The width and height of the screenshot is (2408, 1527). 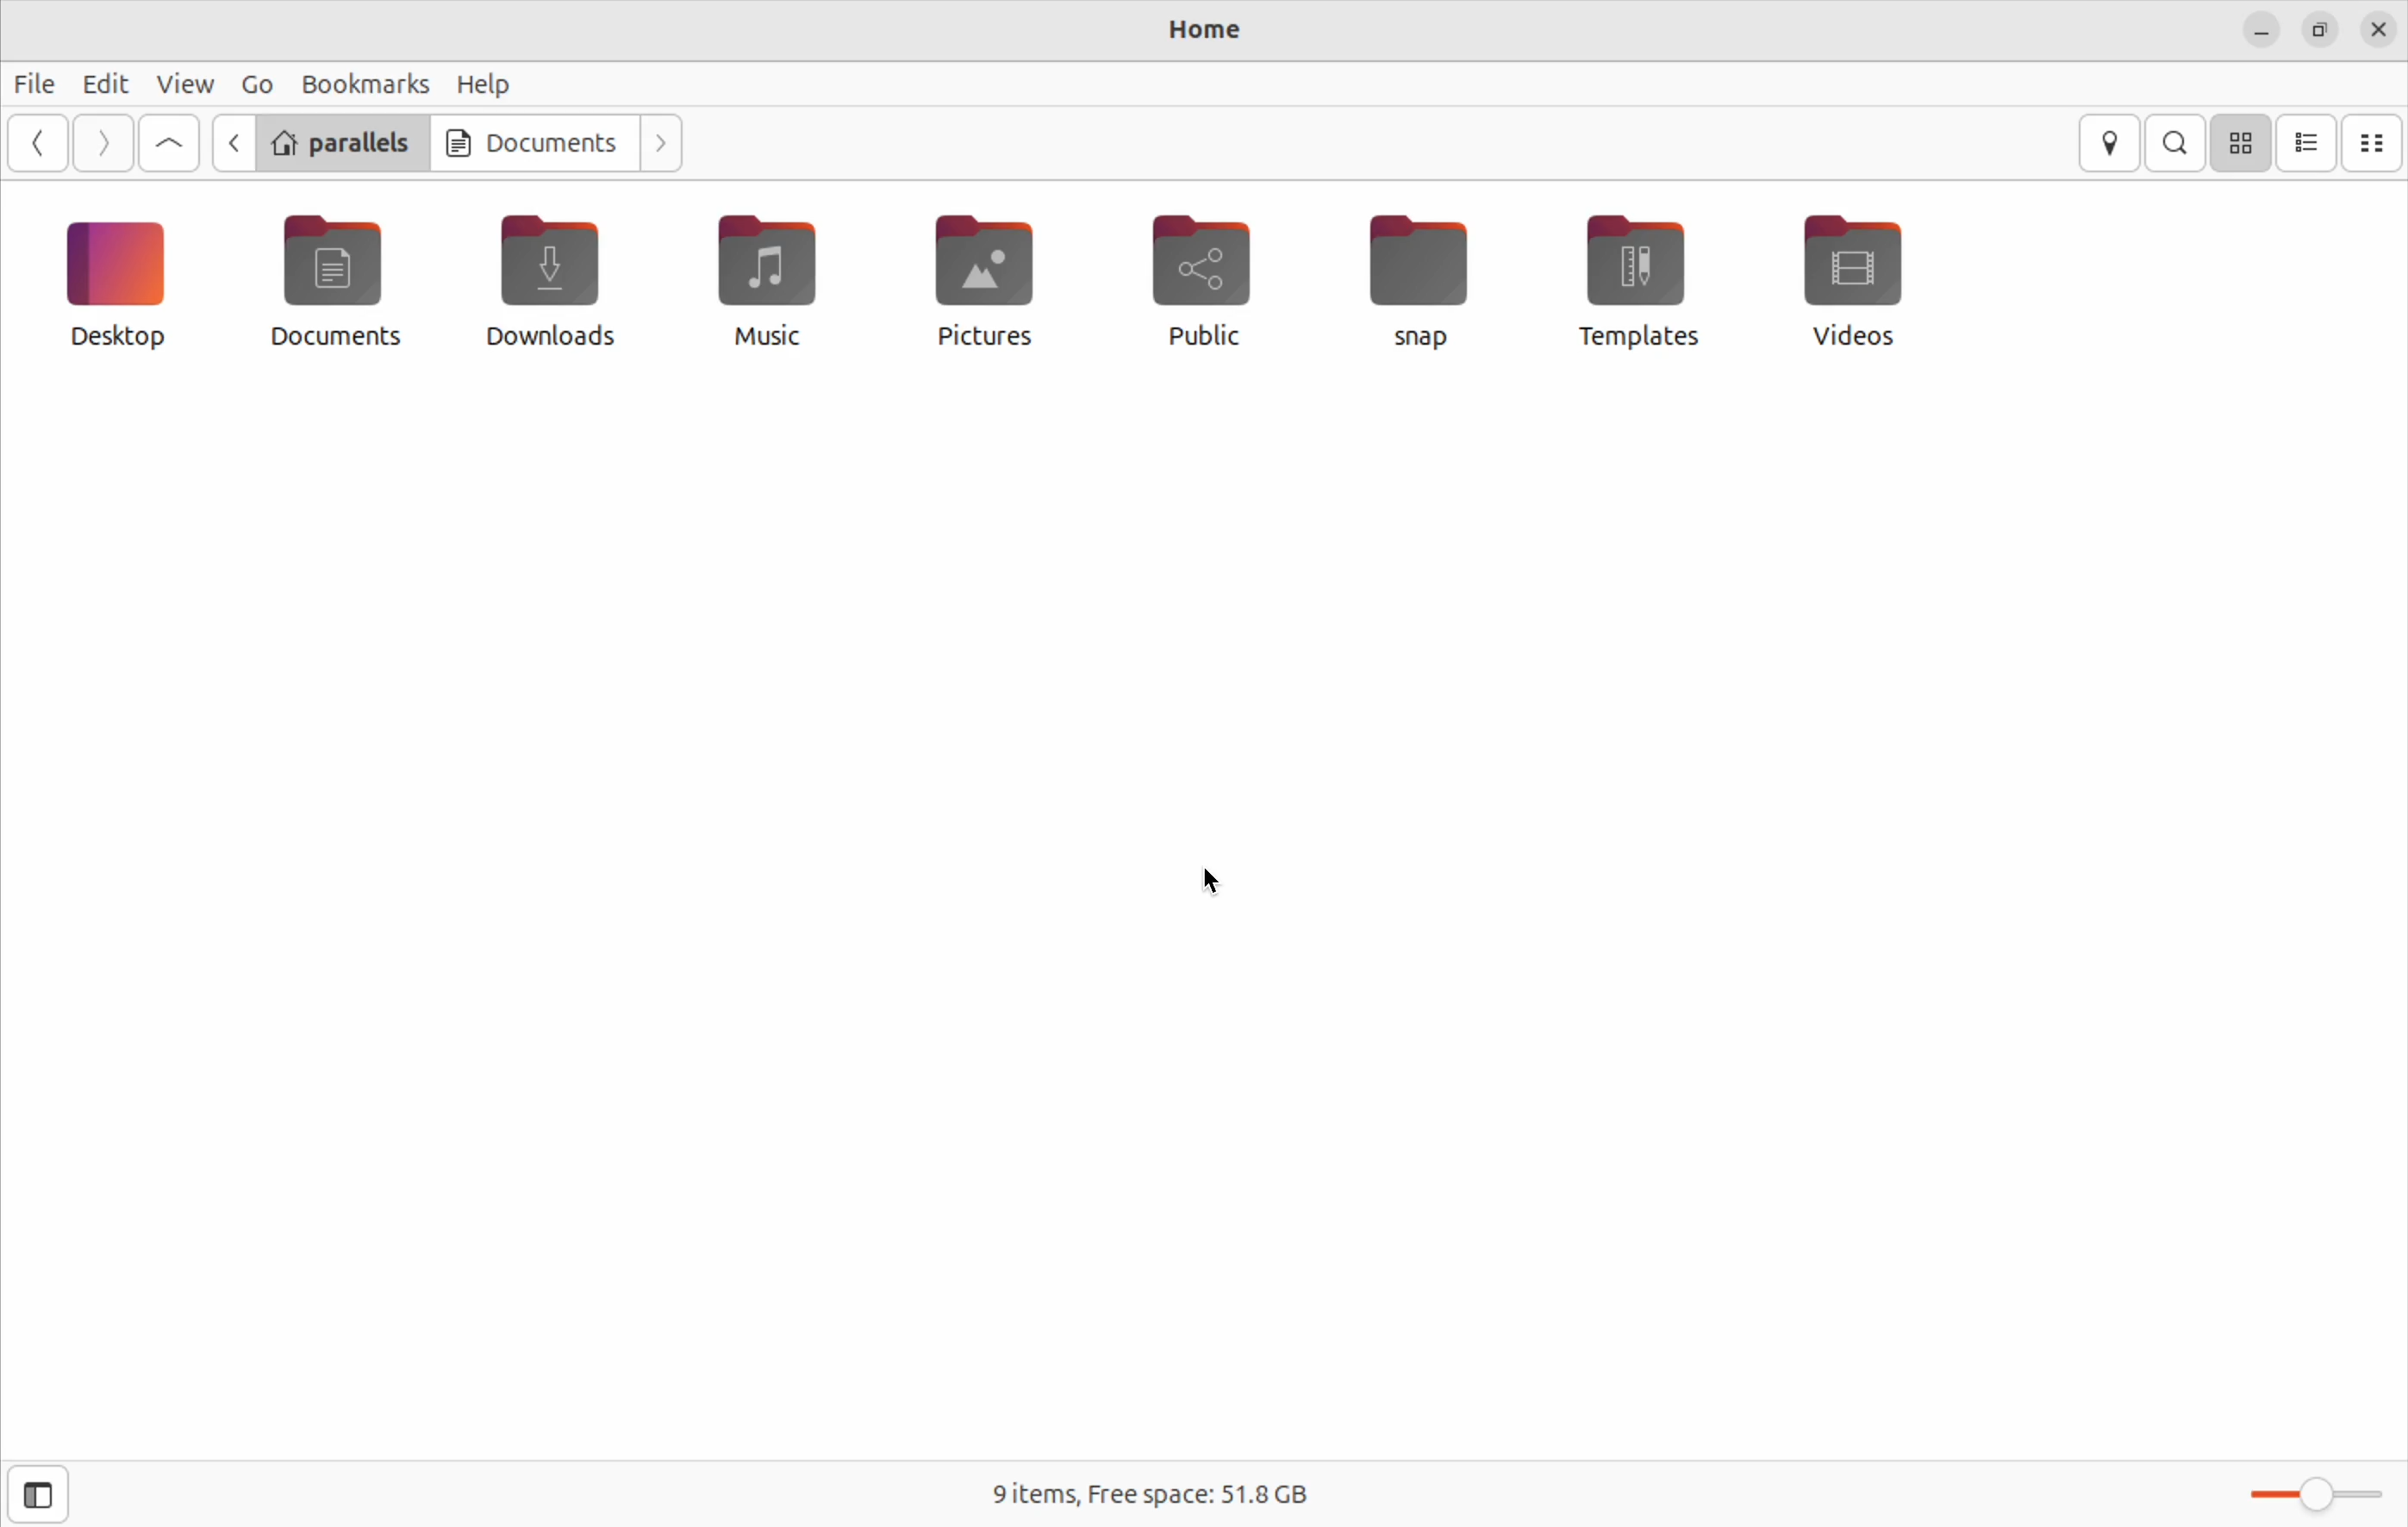 I want to click on templates, so click(x=1639, y=281).